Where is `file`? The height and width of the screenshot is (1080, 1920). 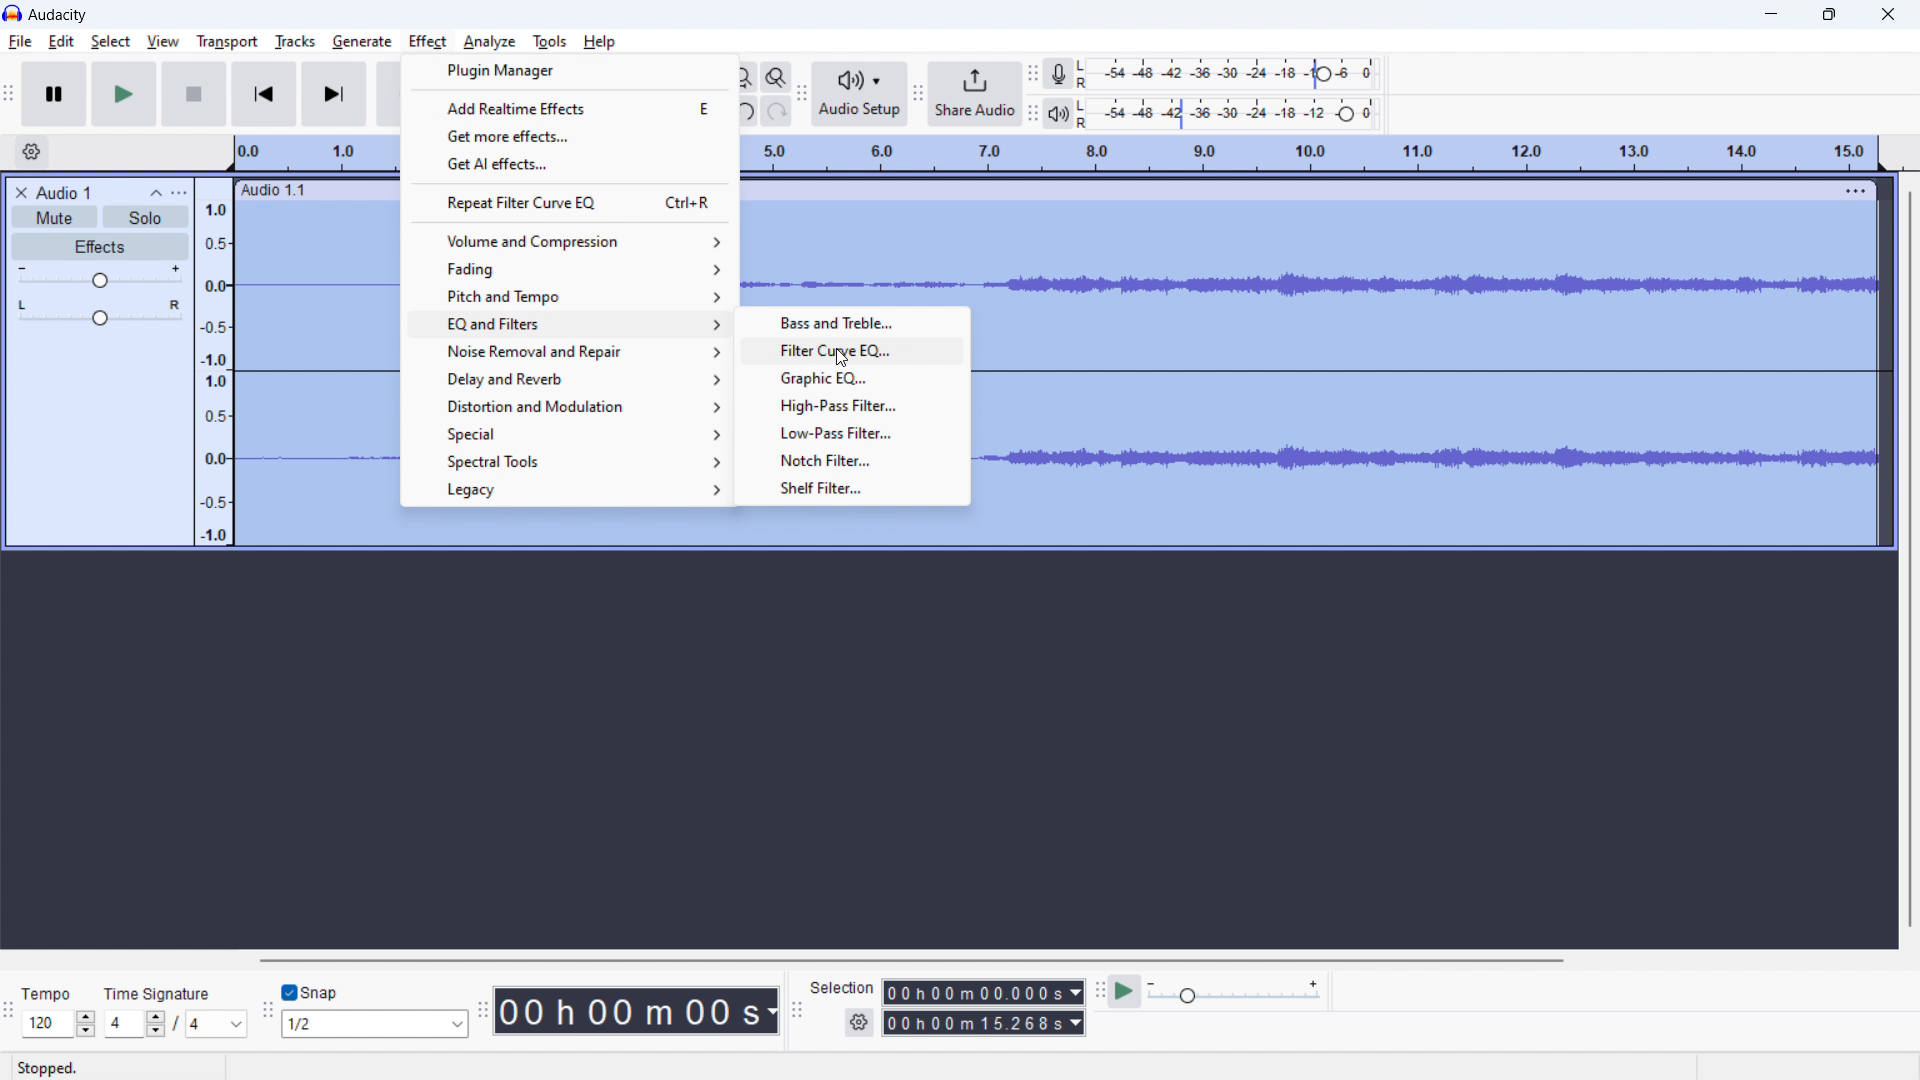 file is located at coordinates (21, 42).